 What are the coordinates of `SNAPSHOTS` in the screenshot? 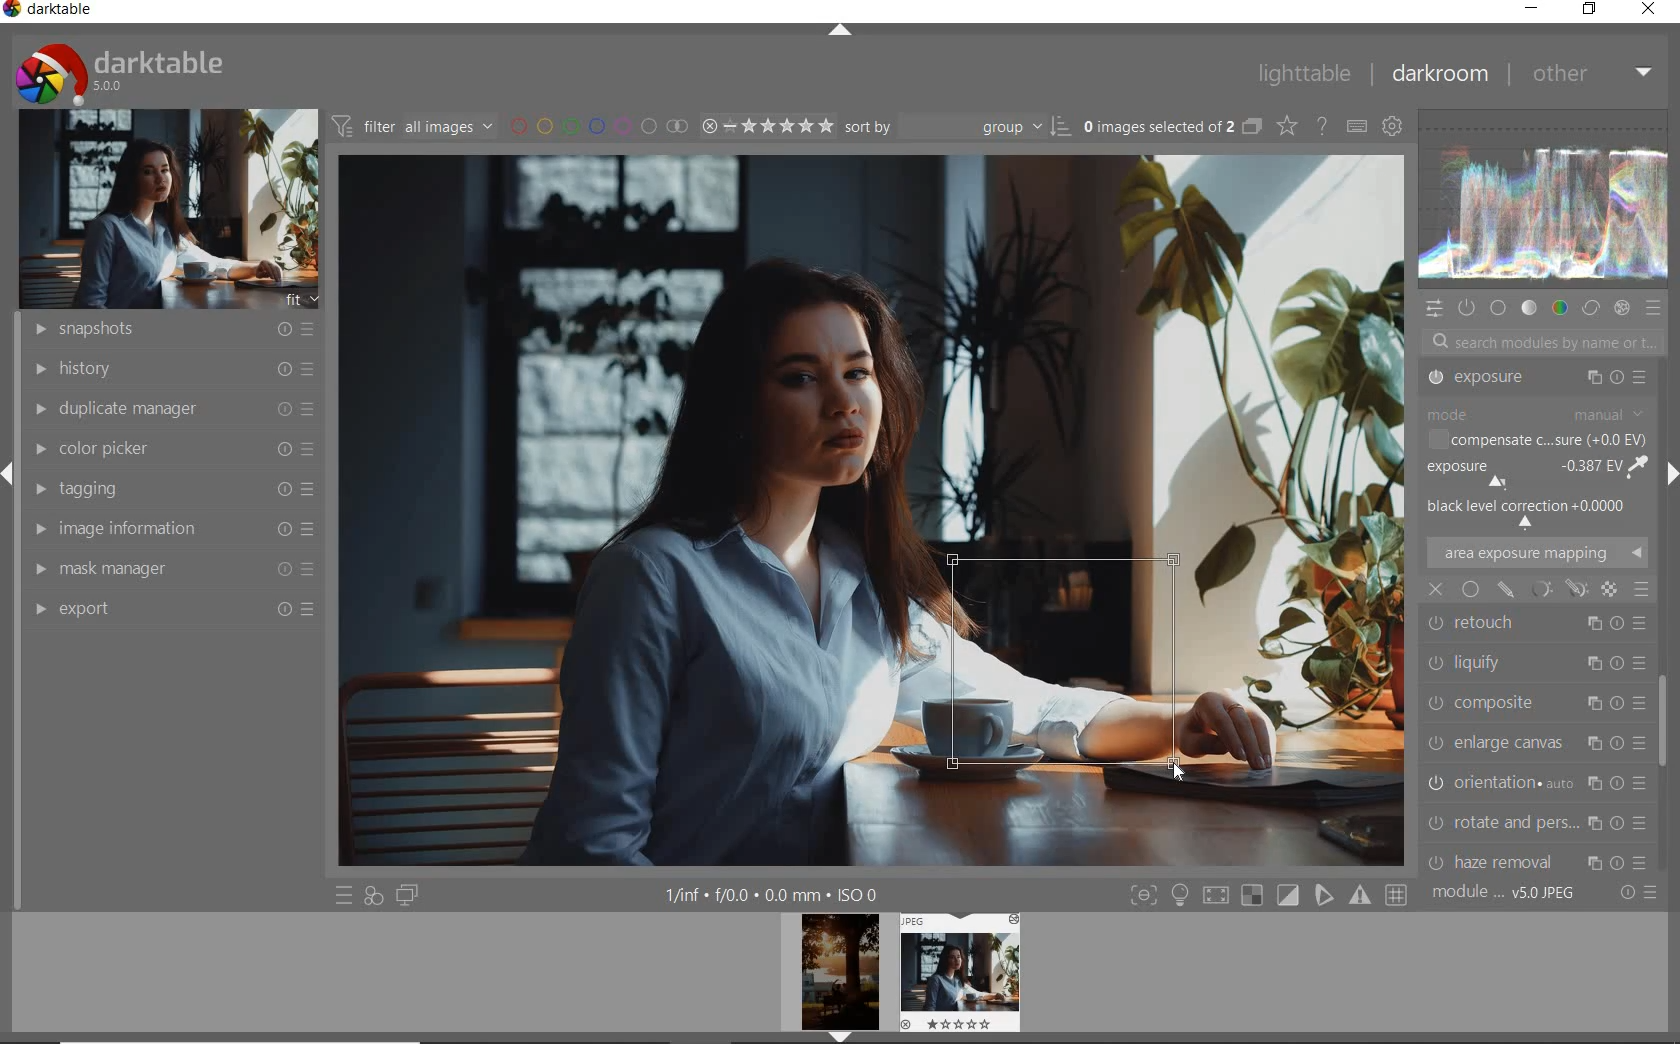 It's located at (176, 328).